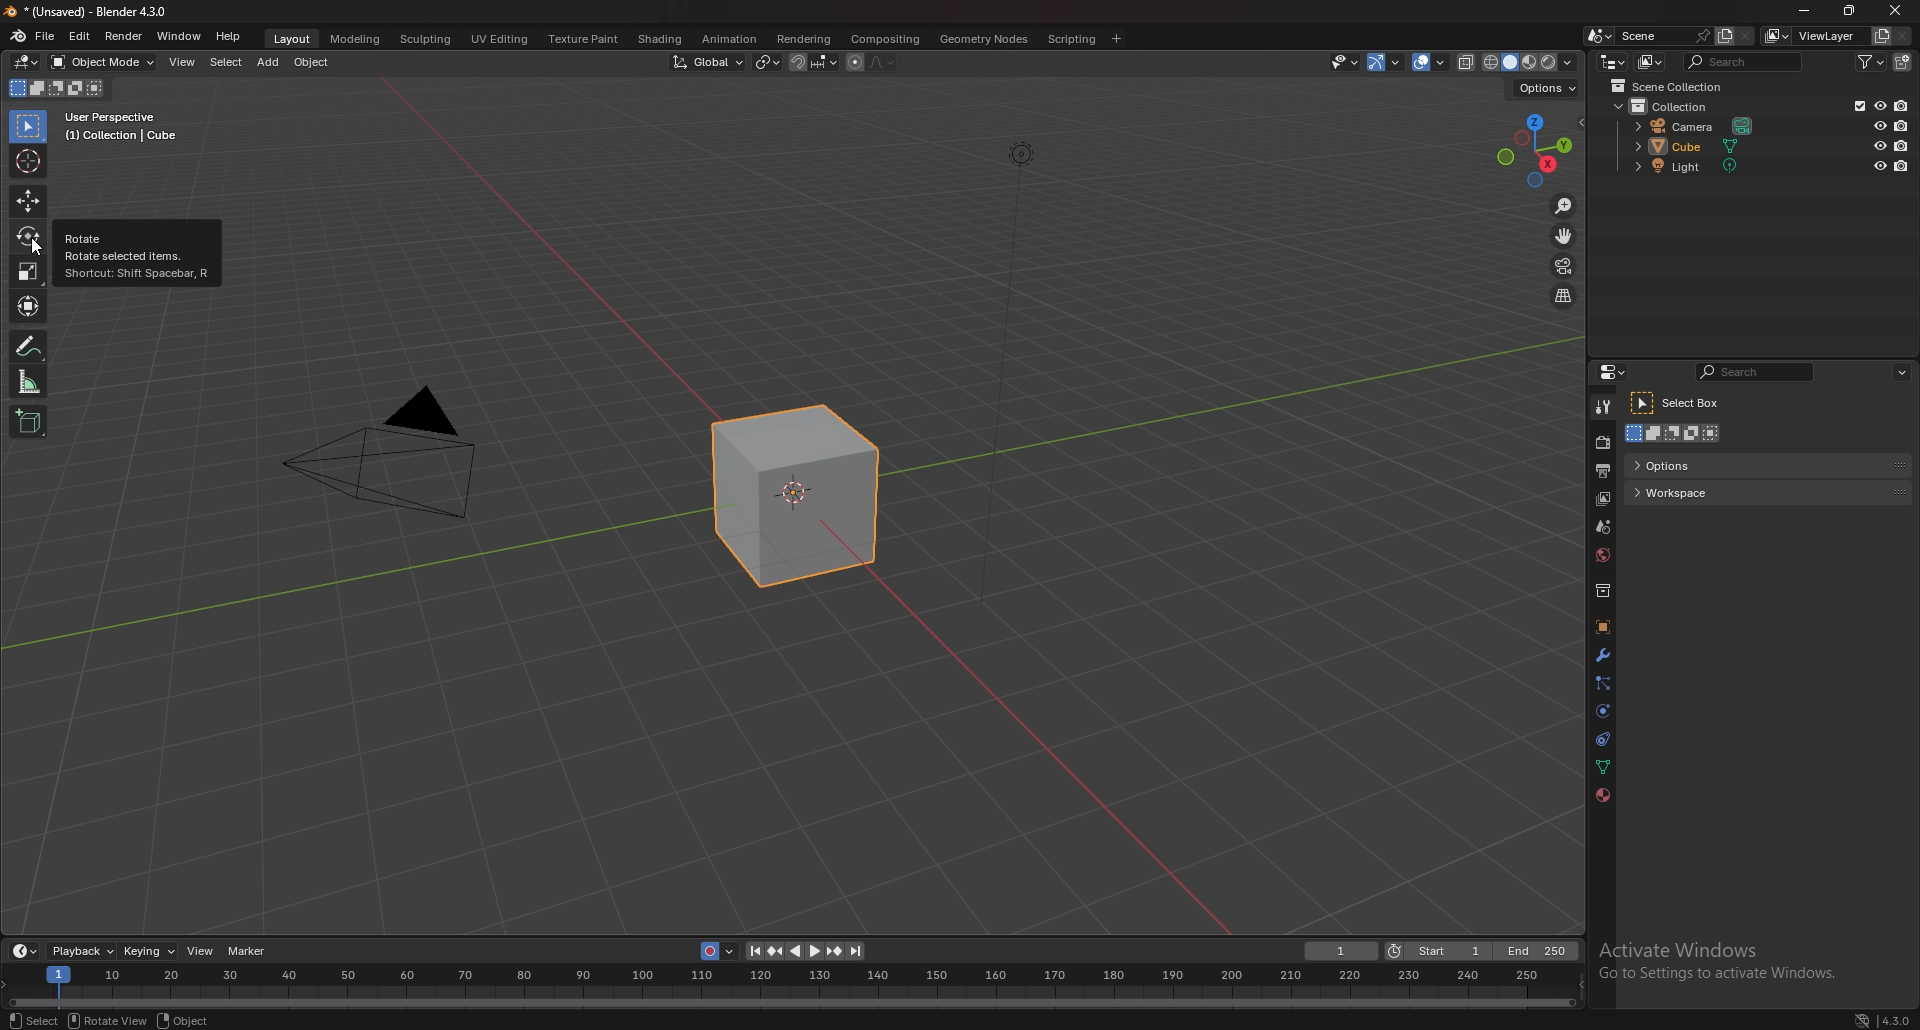 The width and height of the screenshot is (1920, 1030). What do you see at coordinates (659, 38) in the screenshot?
I see `shading` at bounding box center [659, 38].